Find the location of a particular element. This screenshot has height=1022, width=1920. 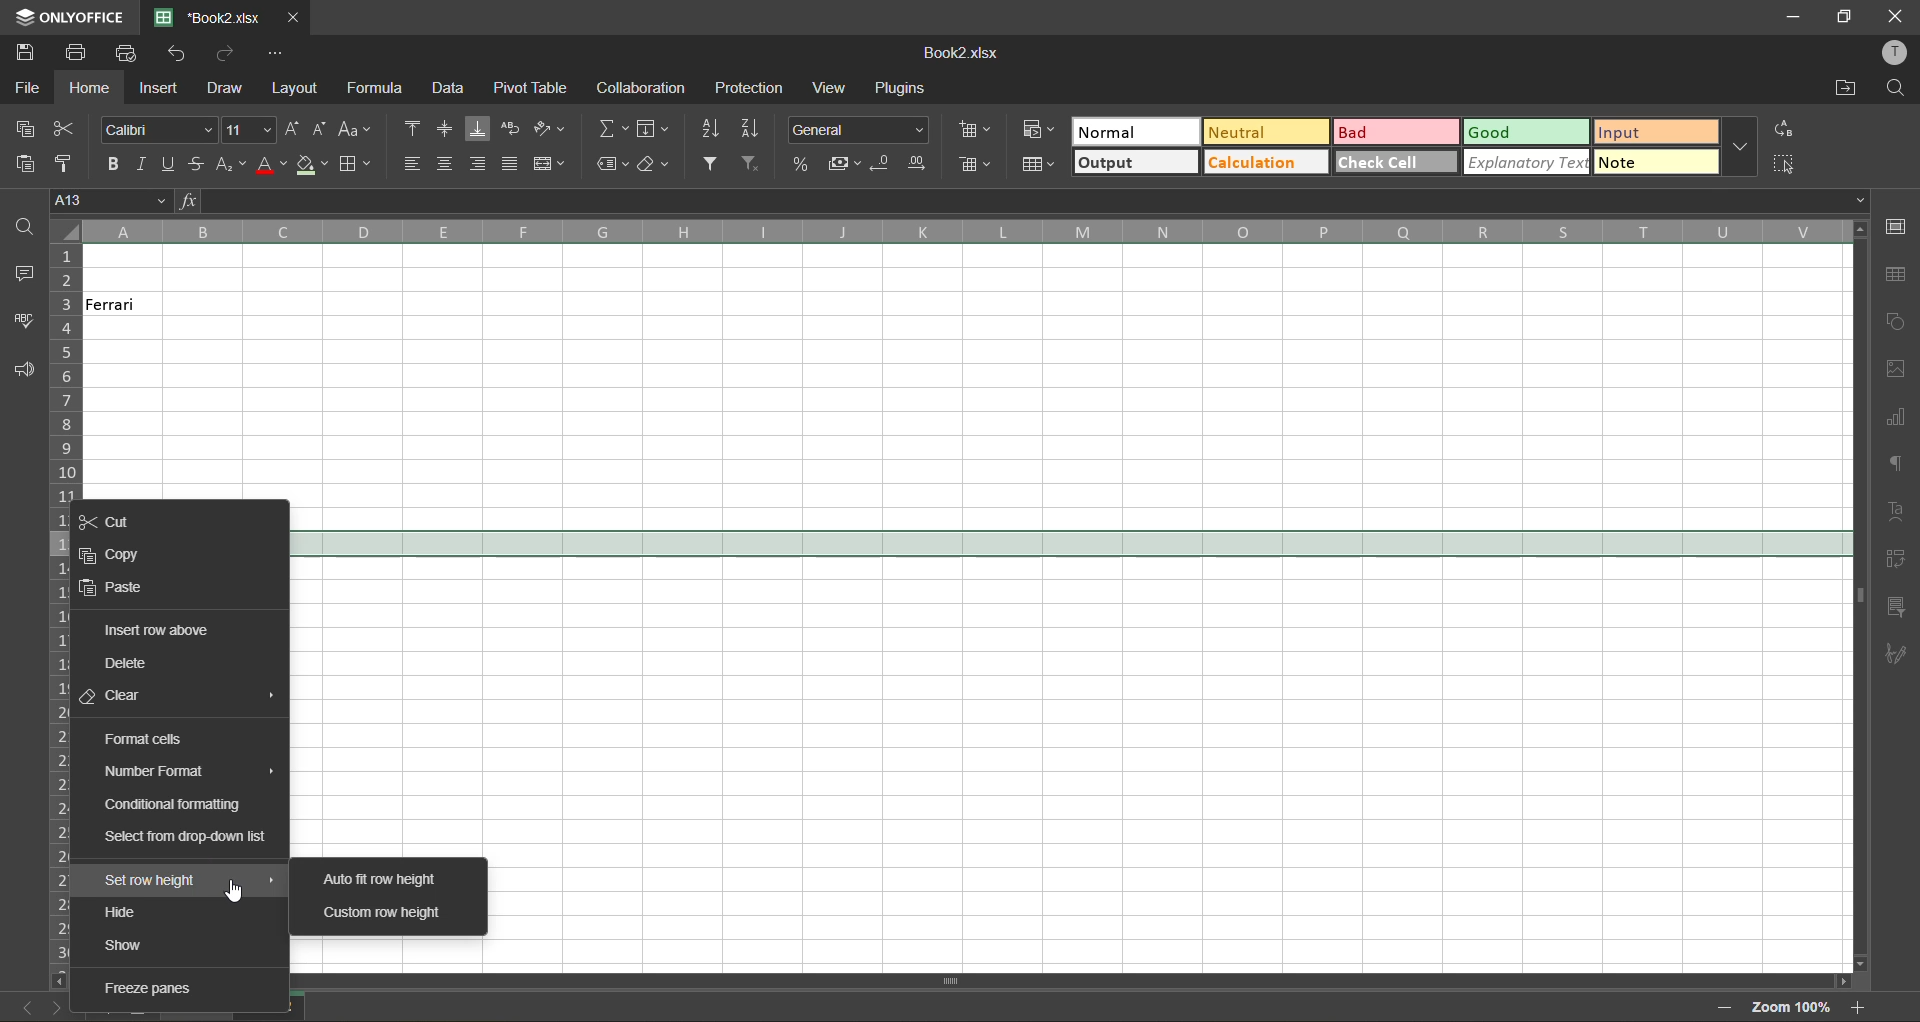

hide is located at coordinates (121, 913).